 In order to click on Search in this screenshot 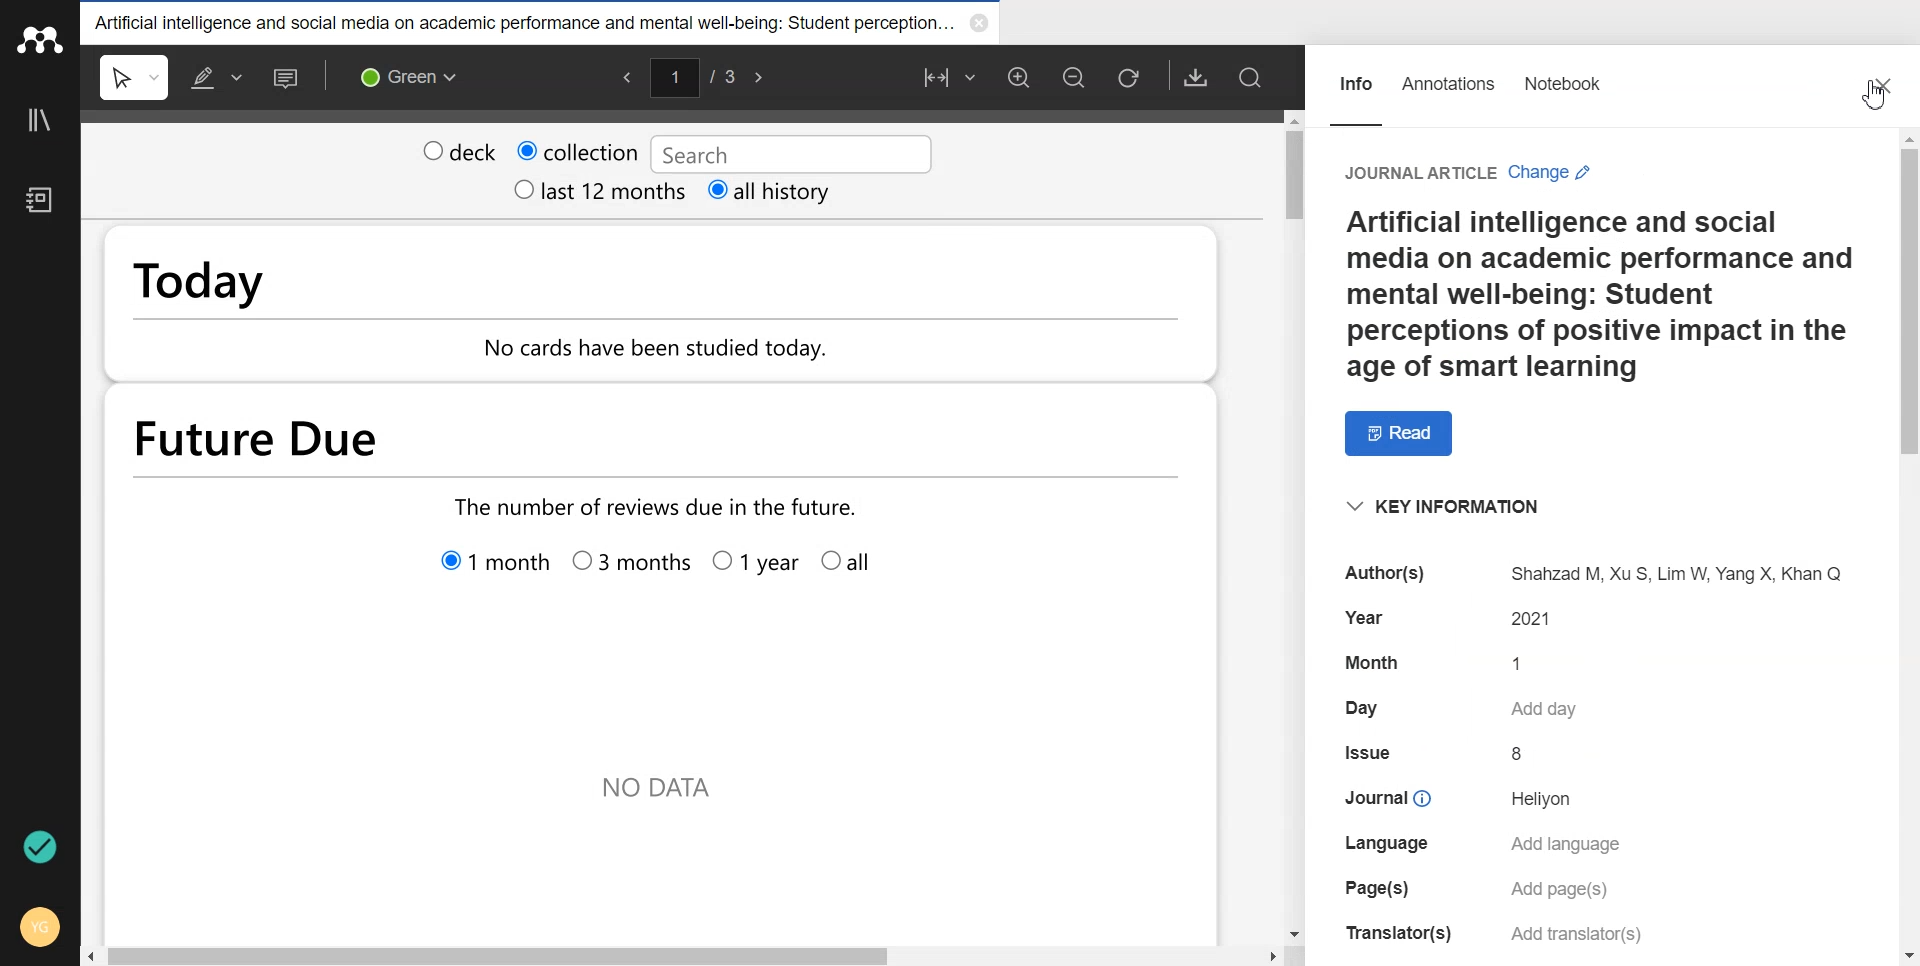, I will do `click(1249, 78)`.